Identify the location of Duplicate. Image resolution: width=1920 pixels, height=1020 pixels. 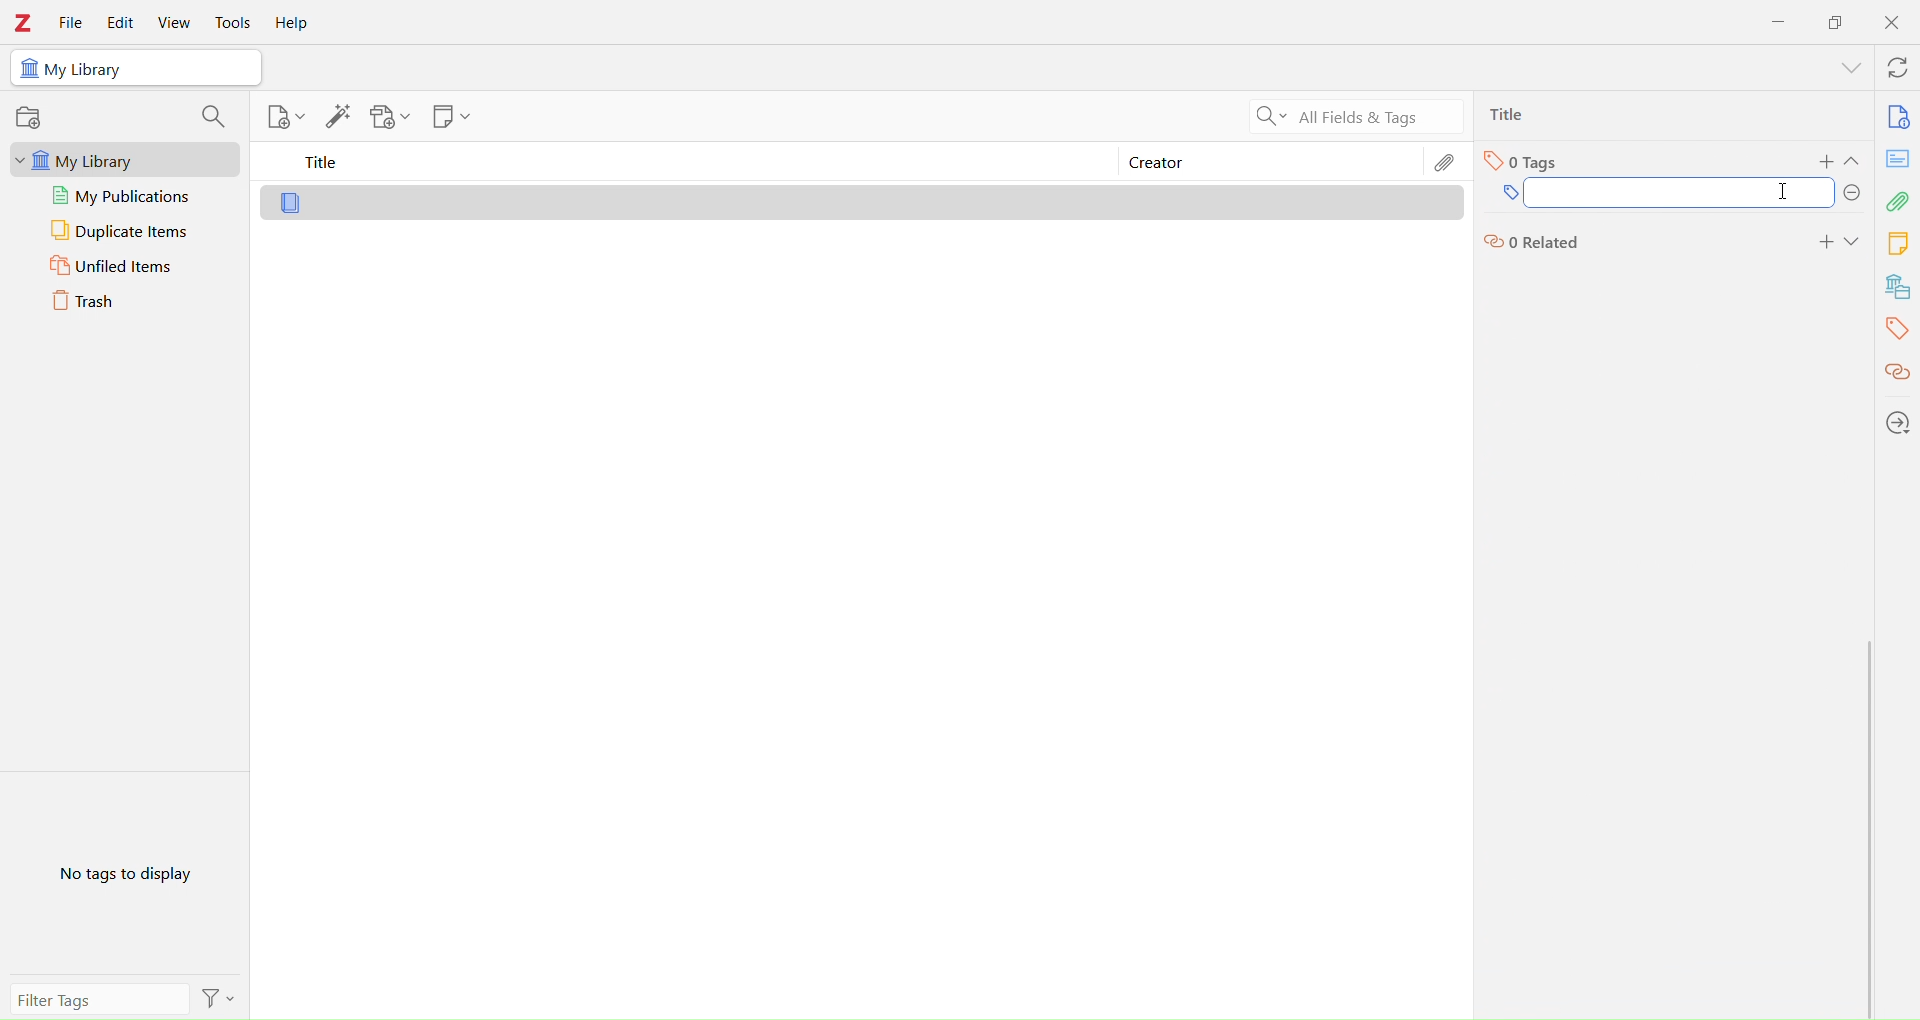
(1840, 22).